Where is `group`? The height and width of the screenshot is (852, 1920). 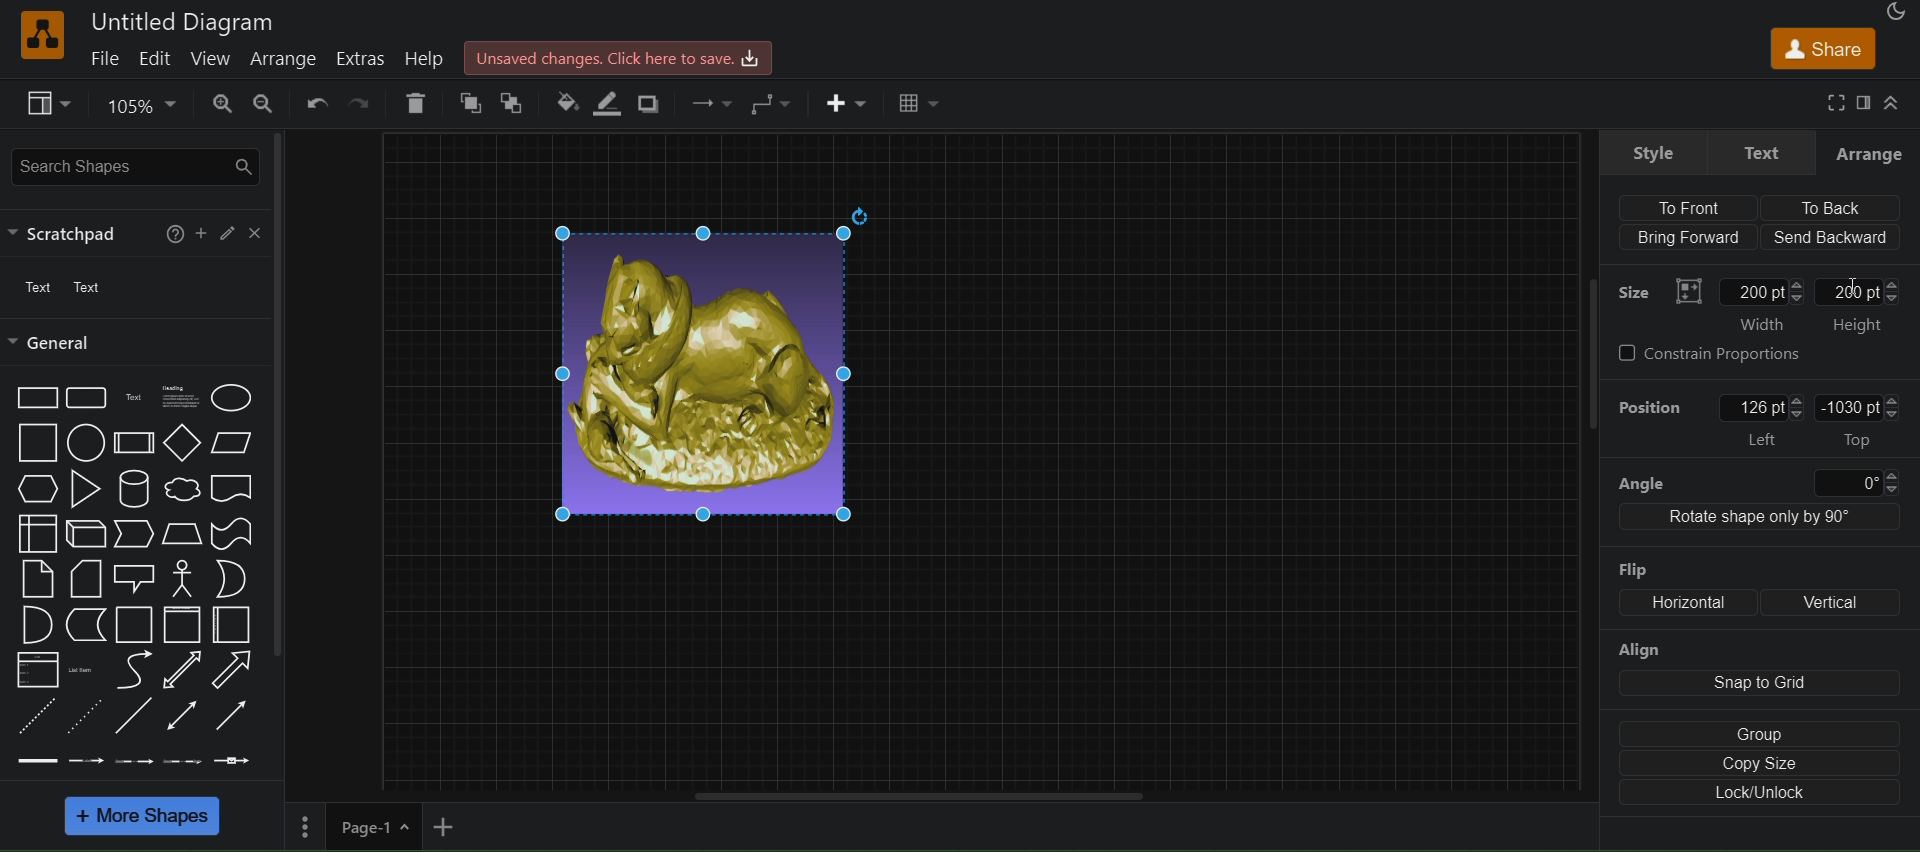 group is located at coordinates (1753, 733).